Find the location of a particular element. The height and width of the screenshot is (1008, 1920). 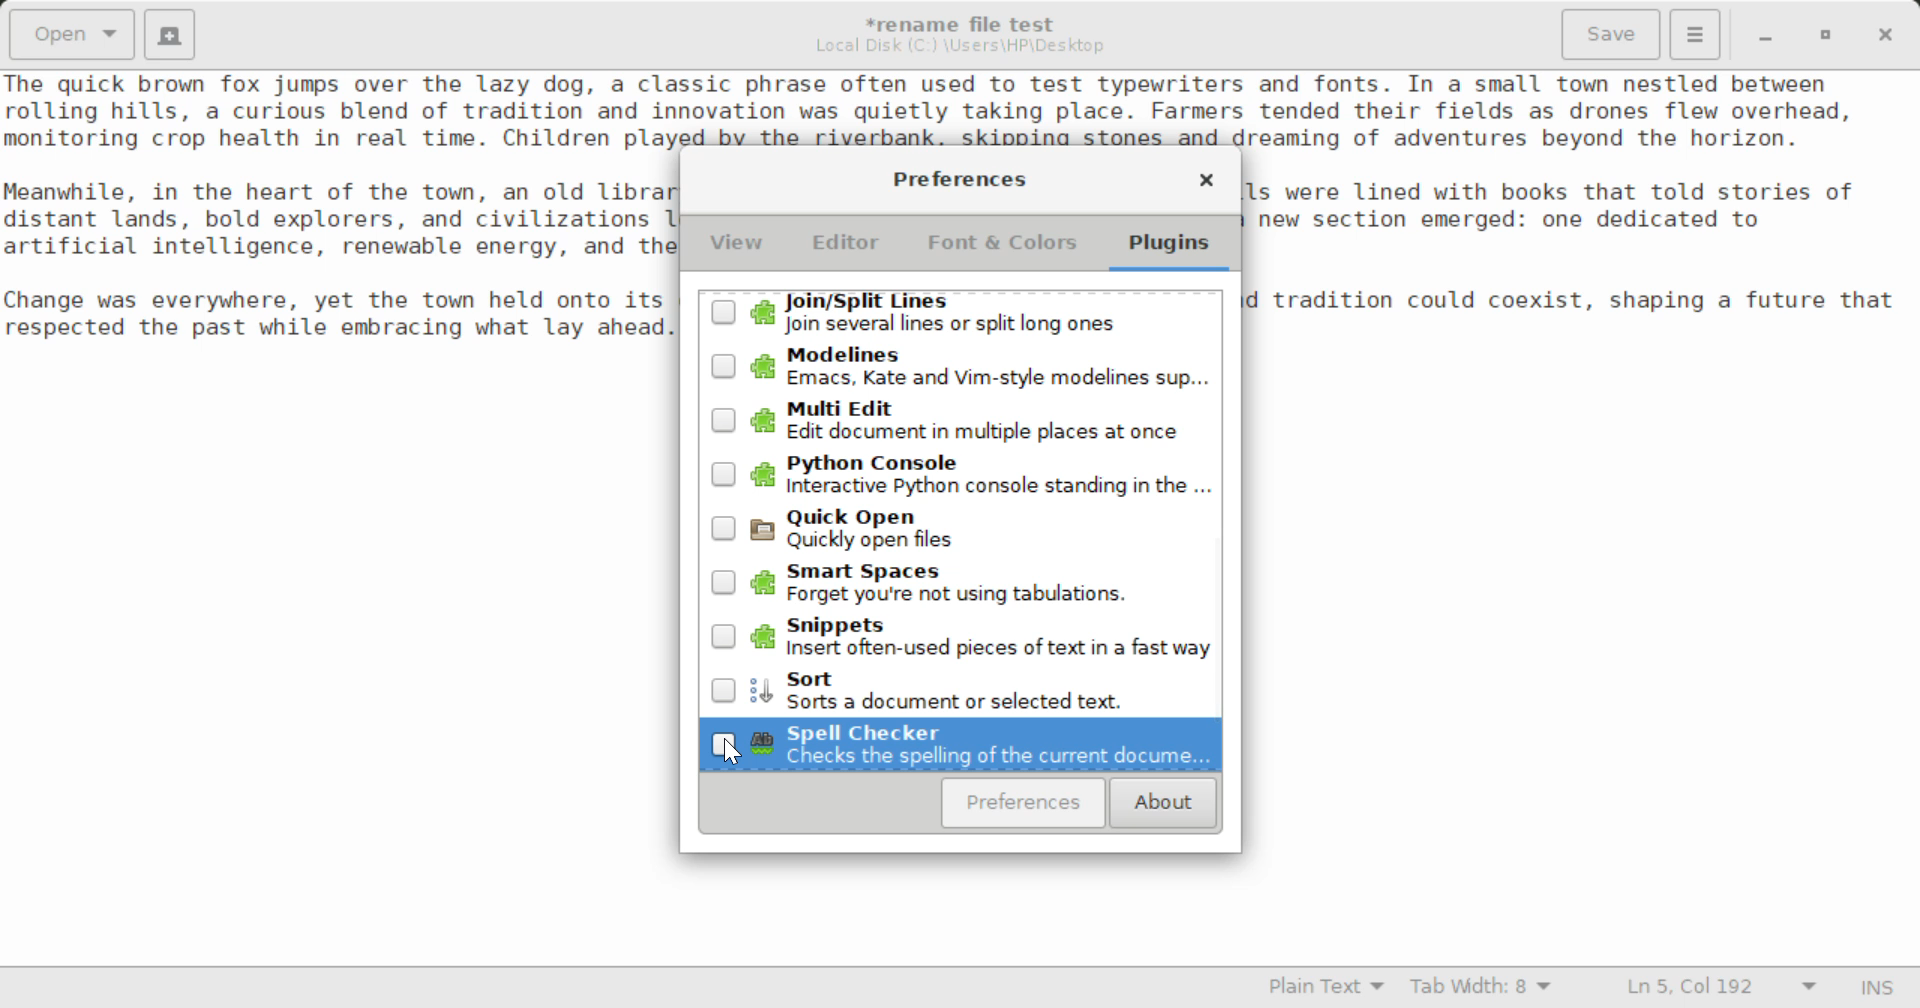

Modelines Plugin Unselected is located at coordinates (958, 368).